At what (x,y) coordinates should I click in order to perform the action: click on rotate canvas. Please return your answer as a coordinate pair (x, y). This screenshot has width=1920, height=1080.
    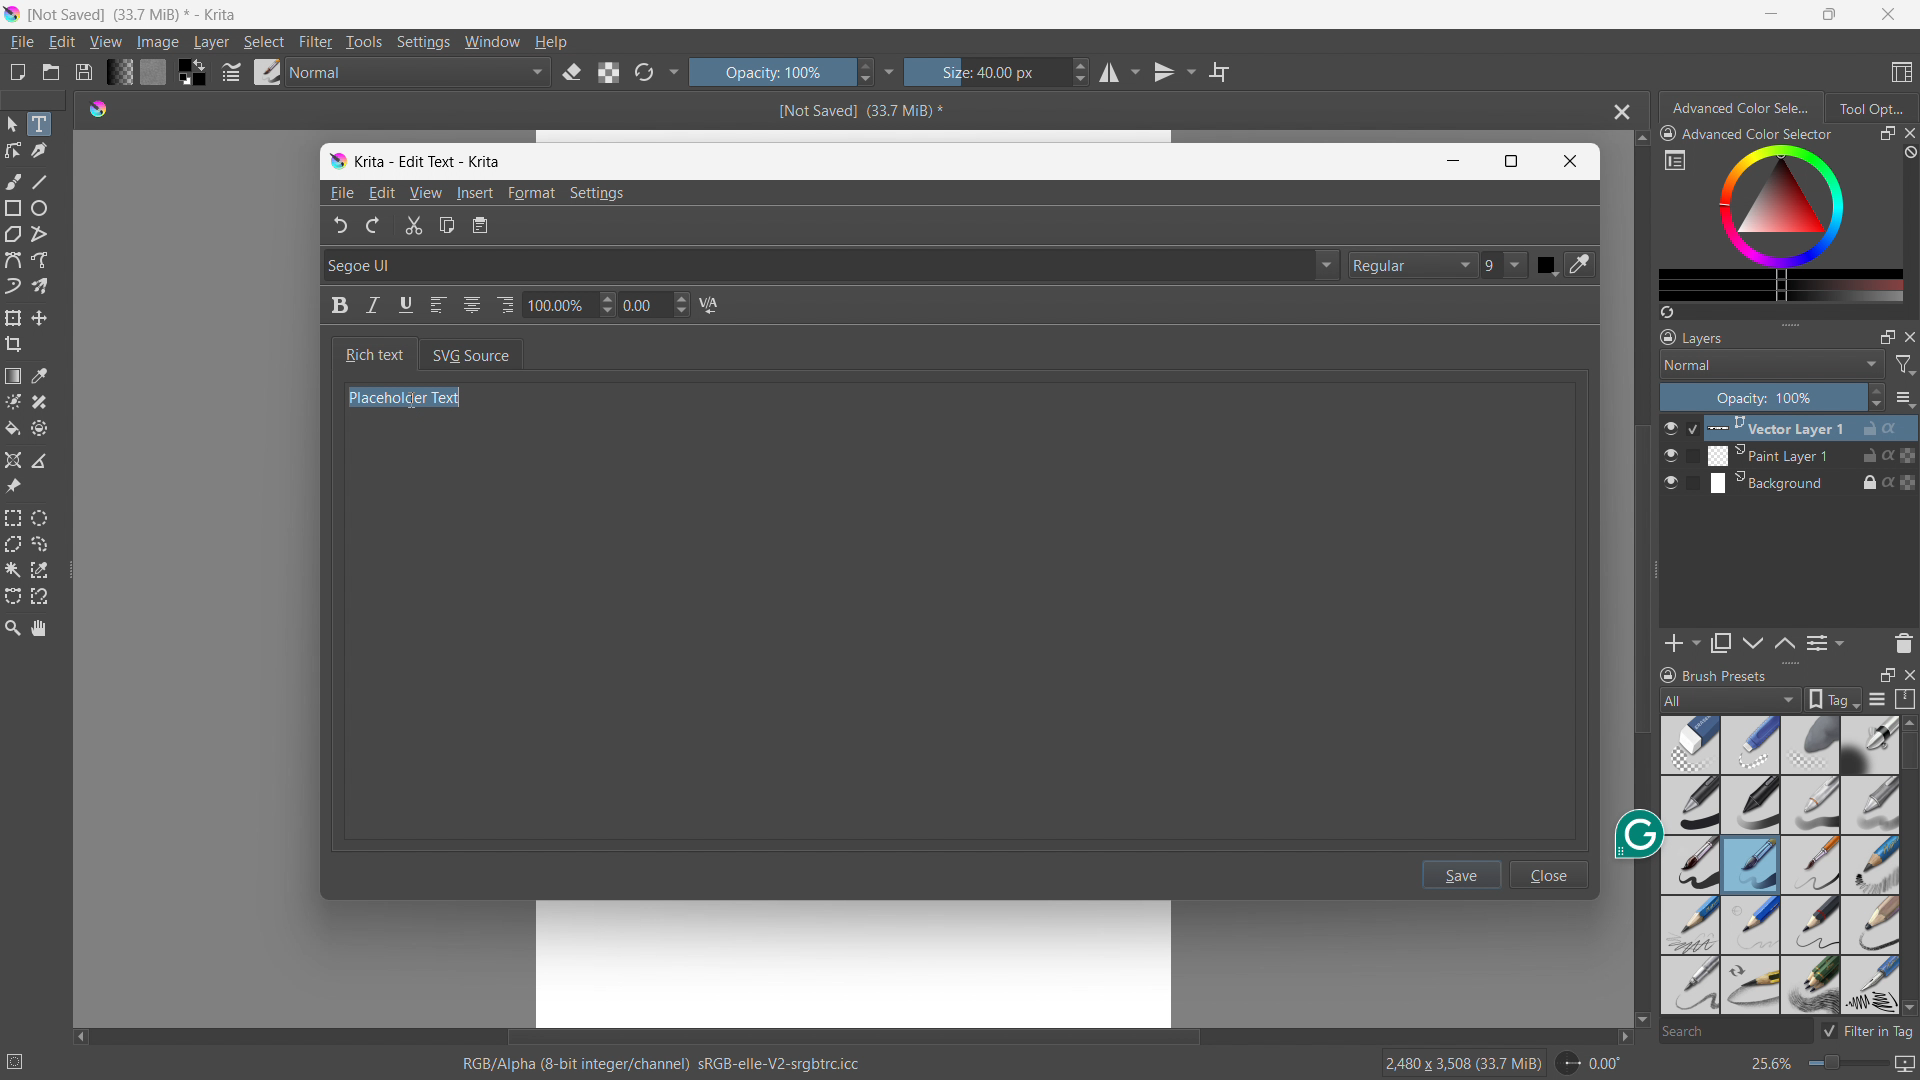
    Looking at the image, I should click on (1590, 1063).